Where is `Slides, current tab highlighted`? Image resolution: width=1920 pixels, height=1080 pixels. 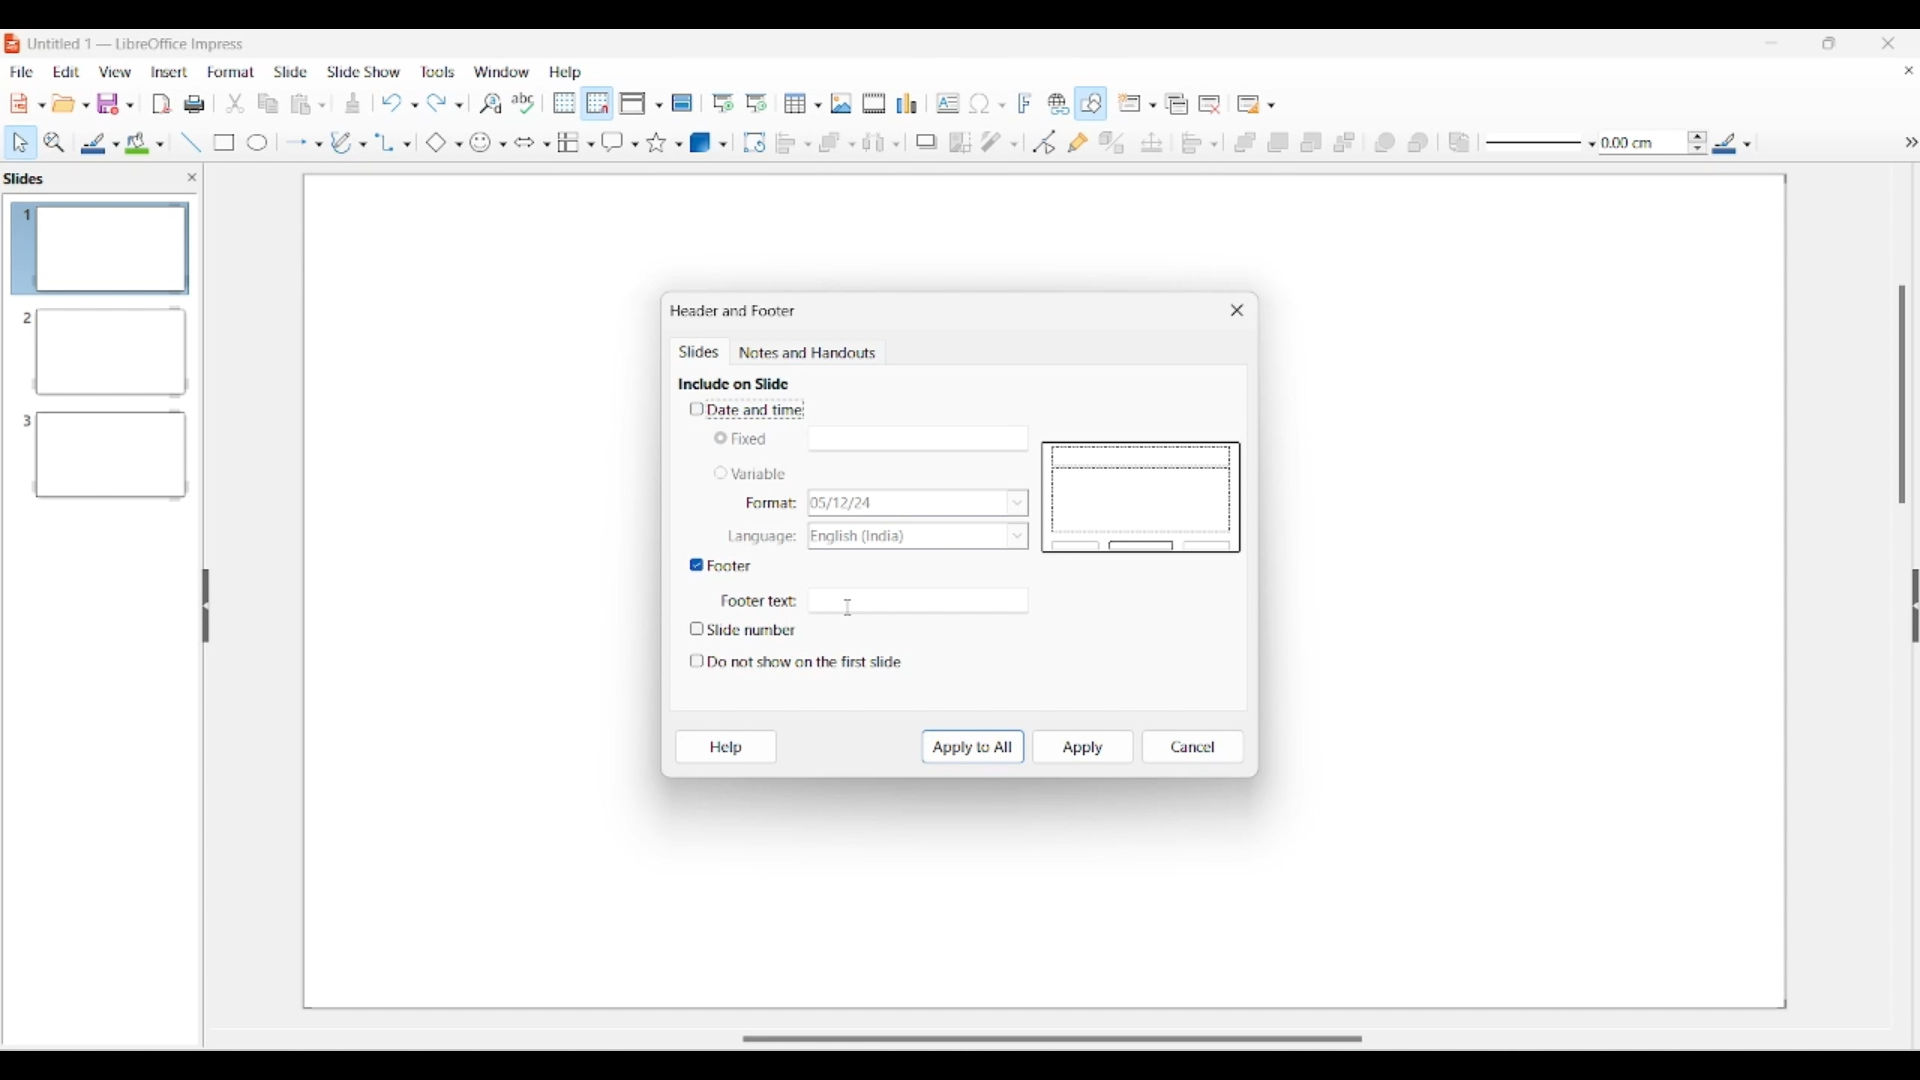 Slides, current tab highlighted is located at coordinates (701, 353).